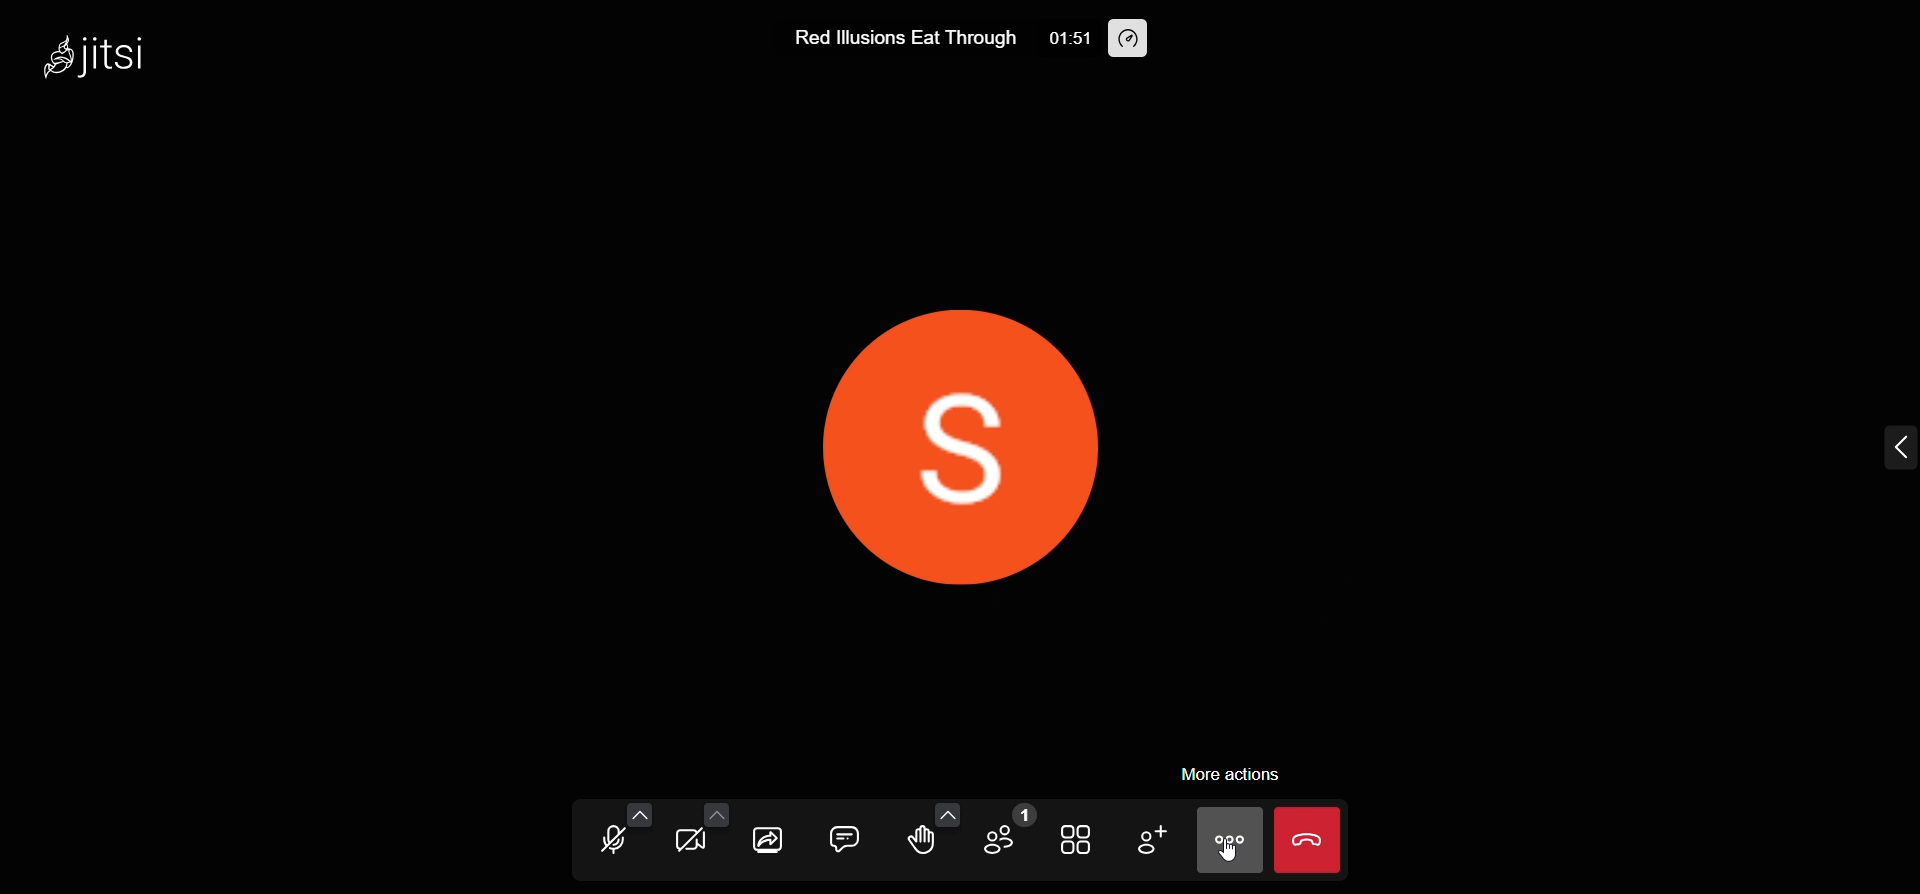 This screenshot has width=1920, height=894. I want to click on microphone, so click(614, 842).